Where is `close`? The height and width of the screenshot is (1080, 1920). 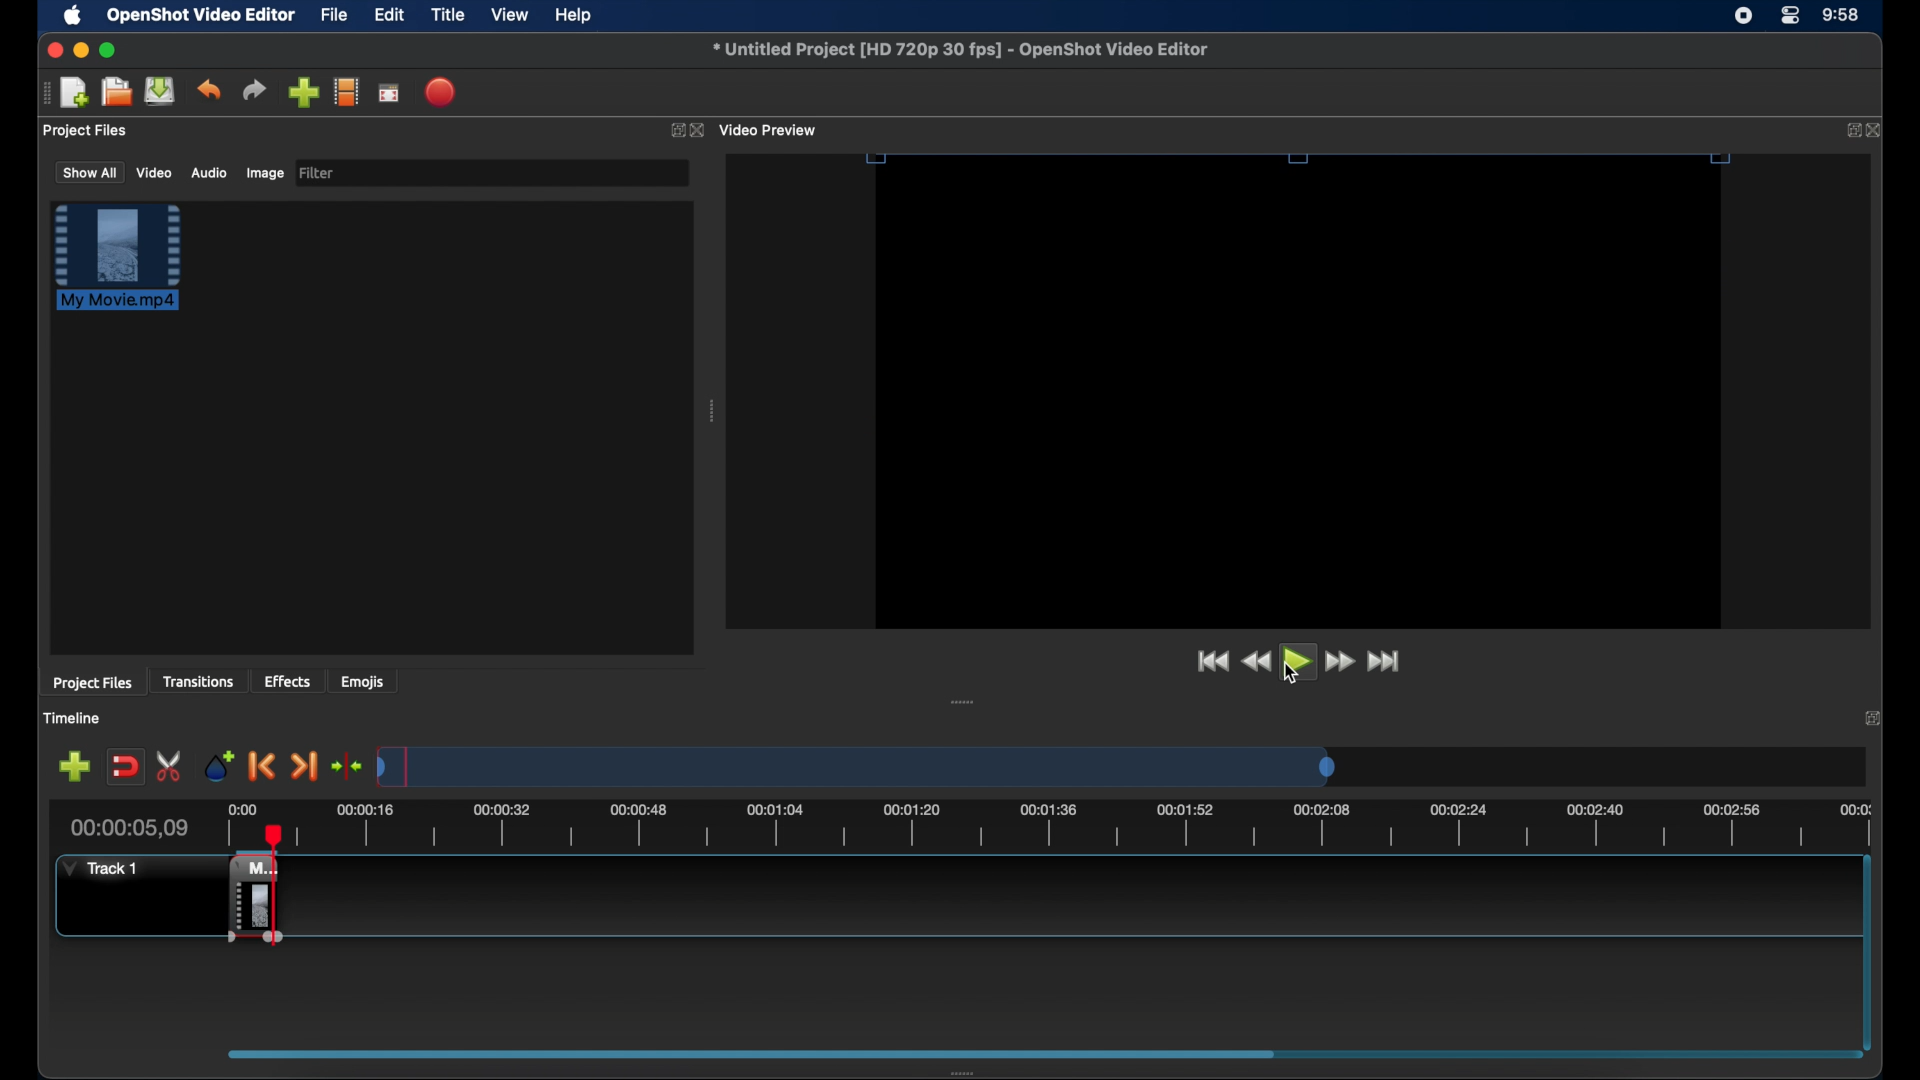
close is located at coordinates (700, 131).